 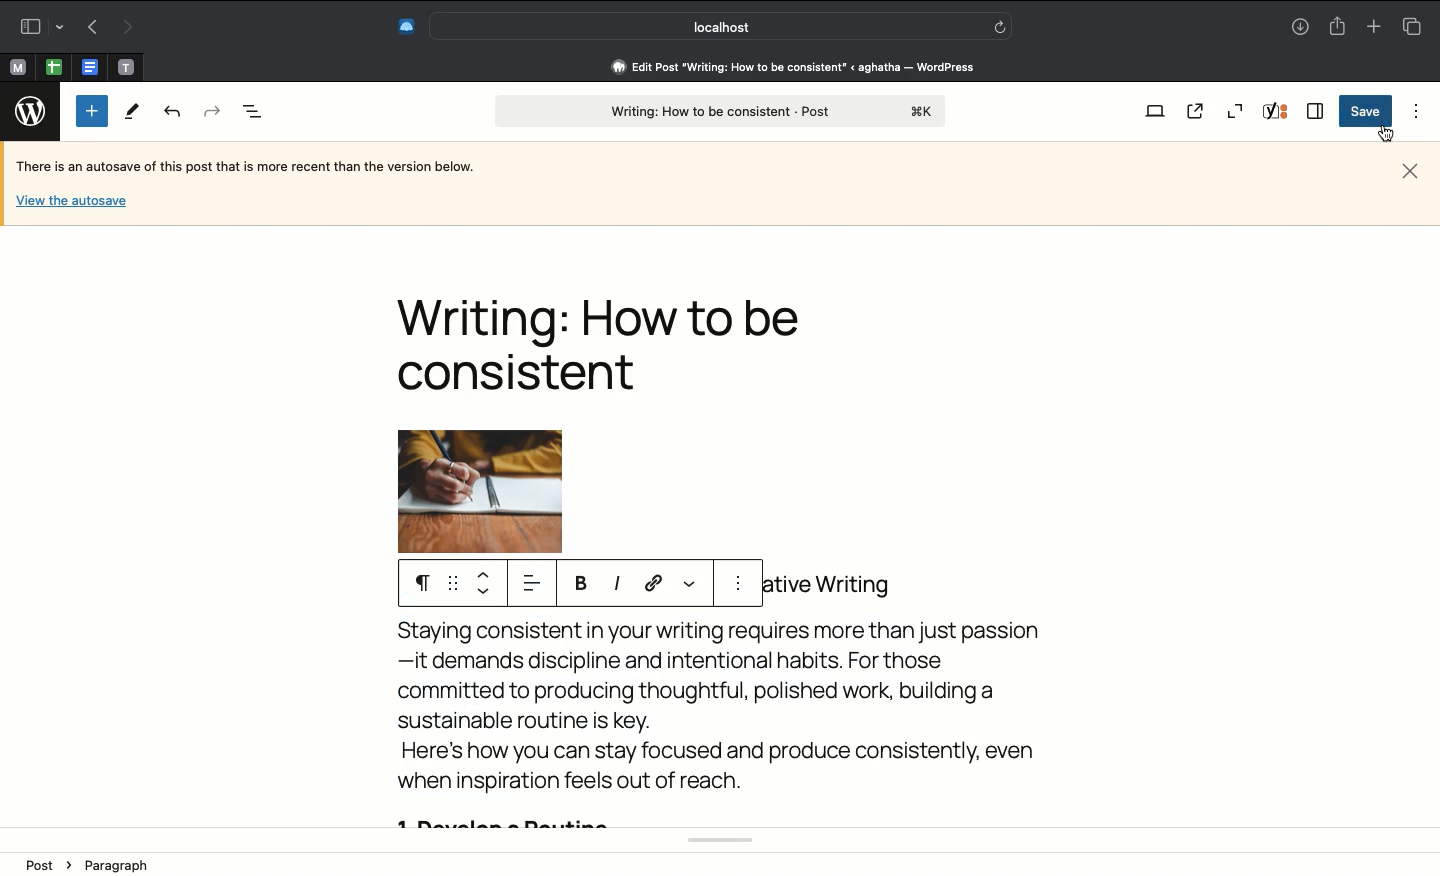 What do you see at coordinates (1372, 26) in the screenshot?
I see `Add new tab` at bounding box center [1372, 26].